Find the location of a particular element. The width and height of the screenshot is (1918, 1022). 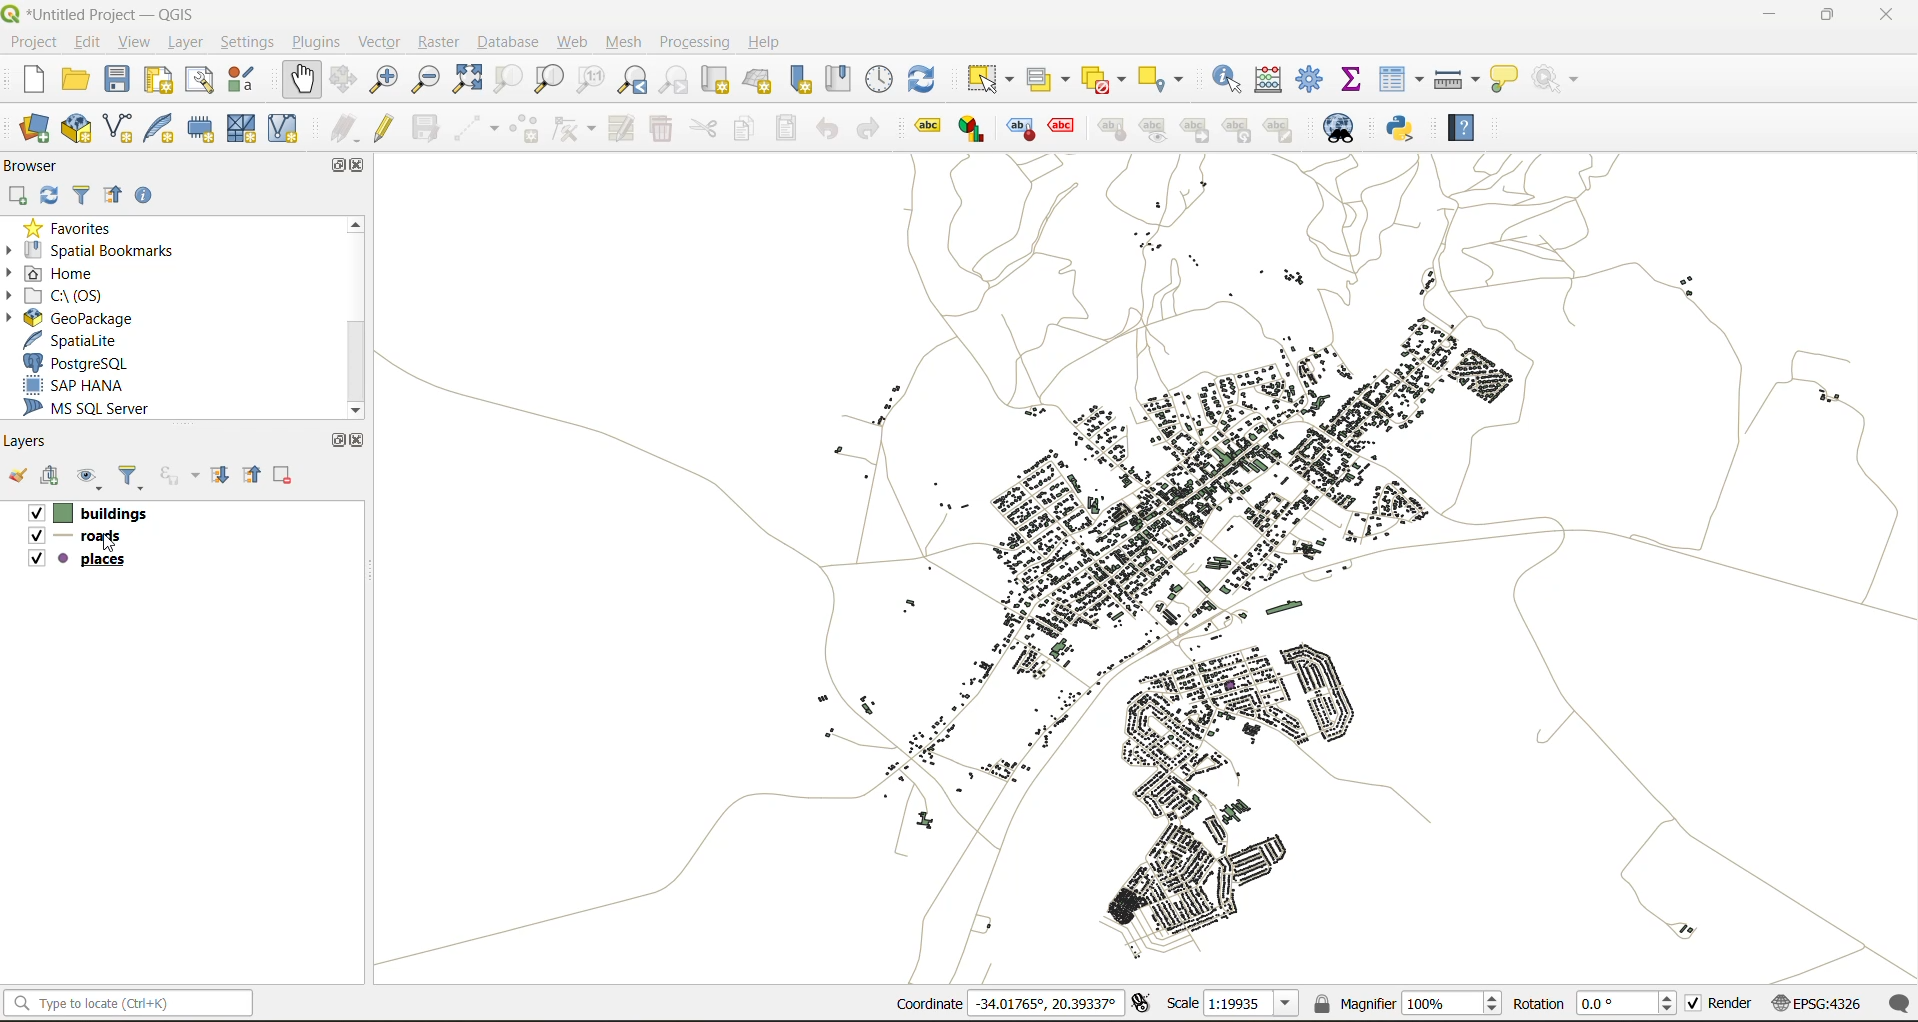

view is located at coordinates (131, 42).